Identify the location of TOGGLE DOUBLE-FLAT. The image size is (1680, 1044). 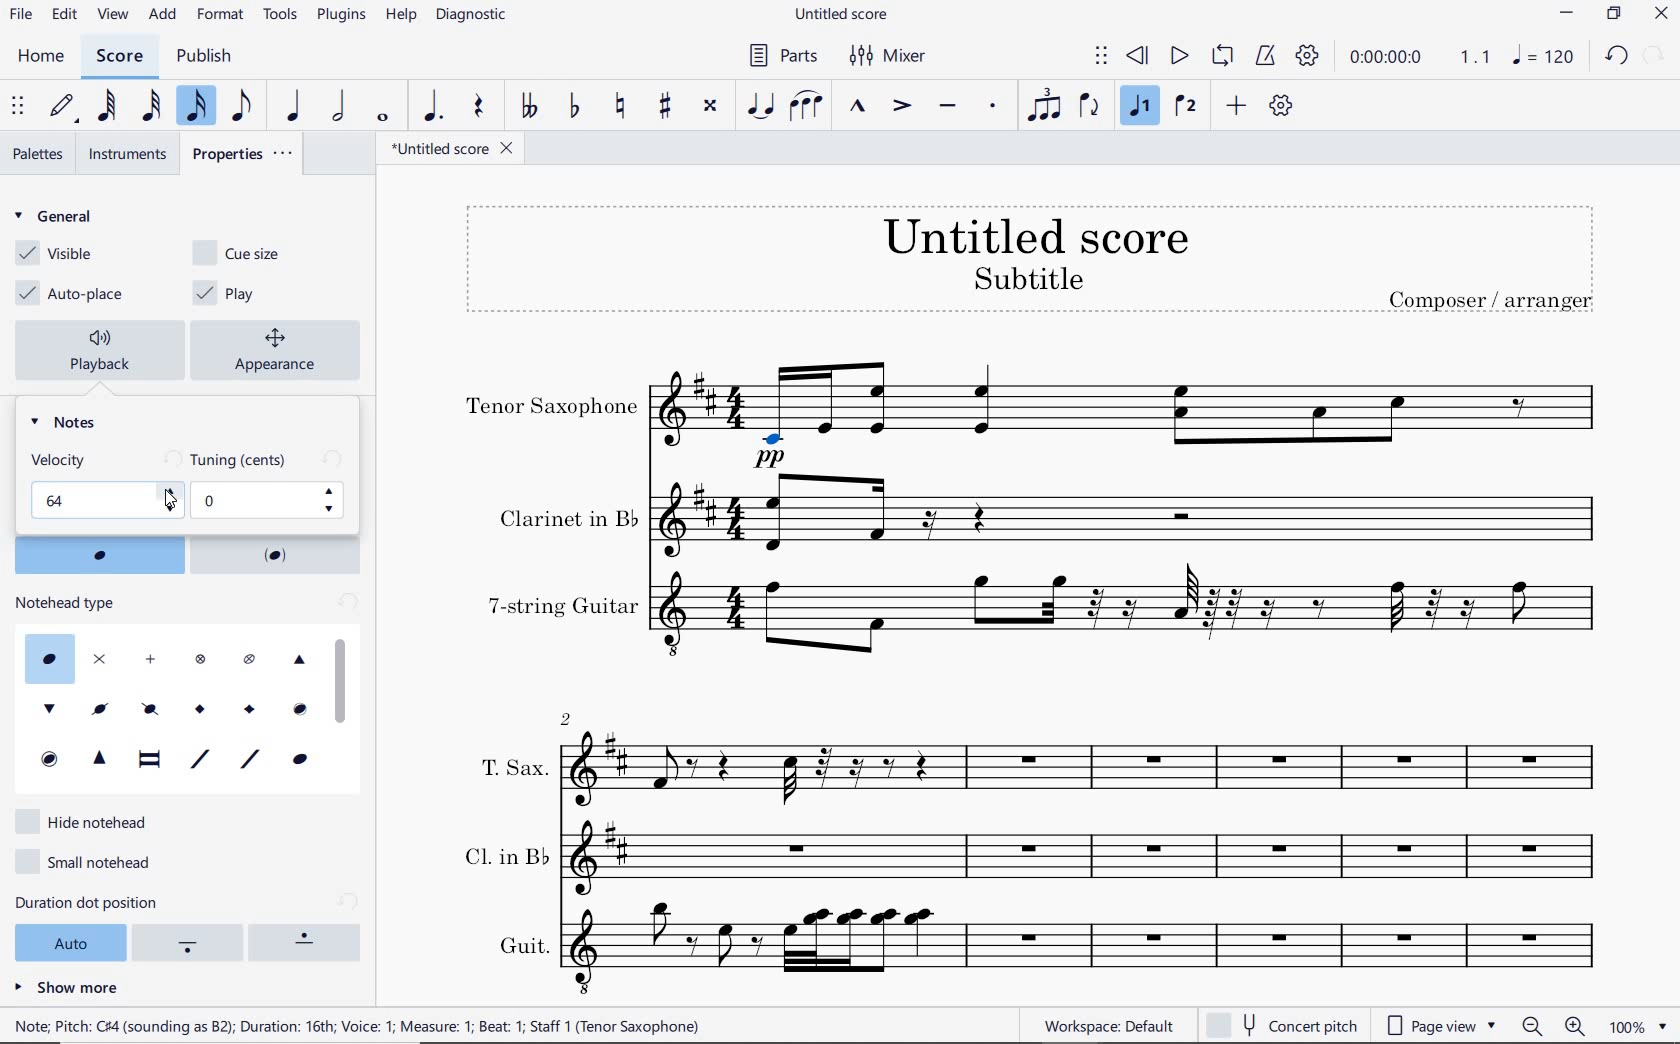
(532, 103).